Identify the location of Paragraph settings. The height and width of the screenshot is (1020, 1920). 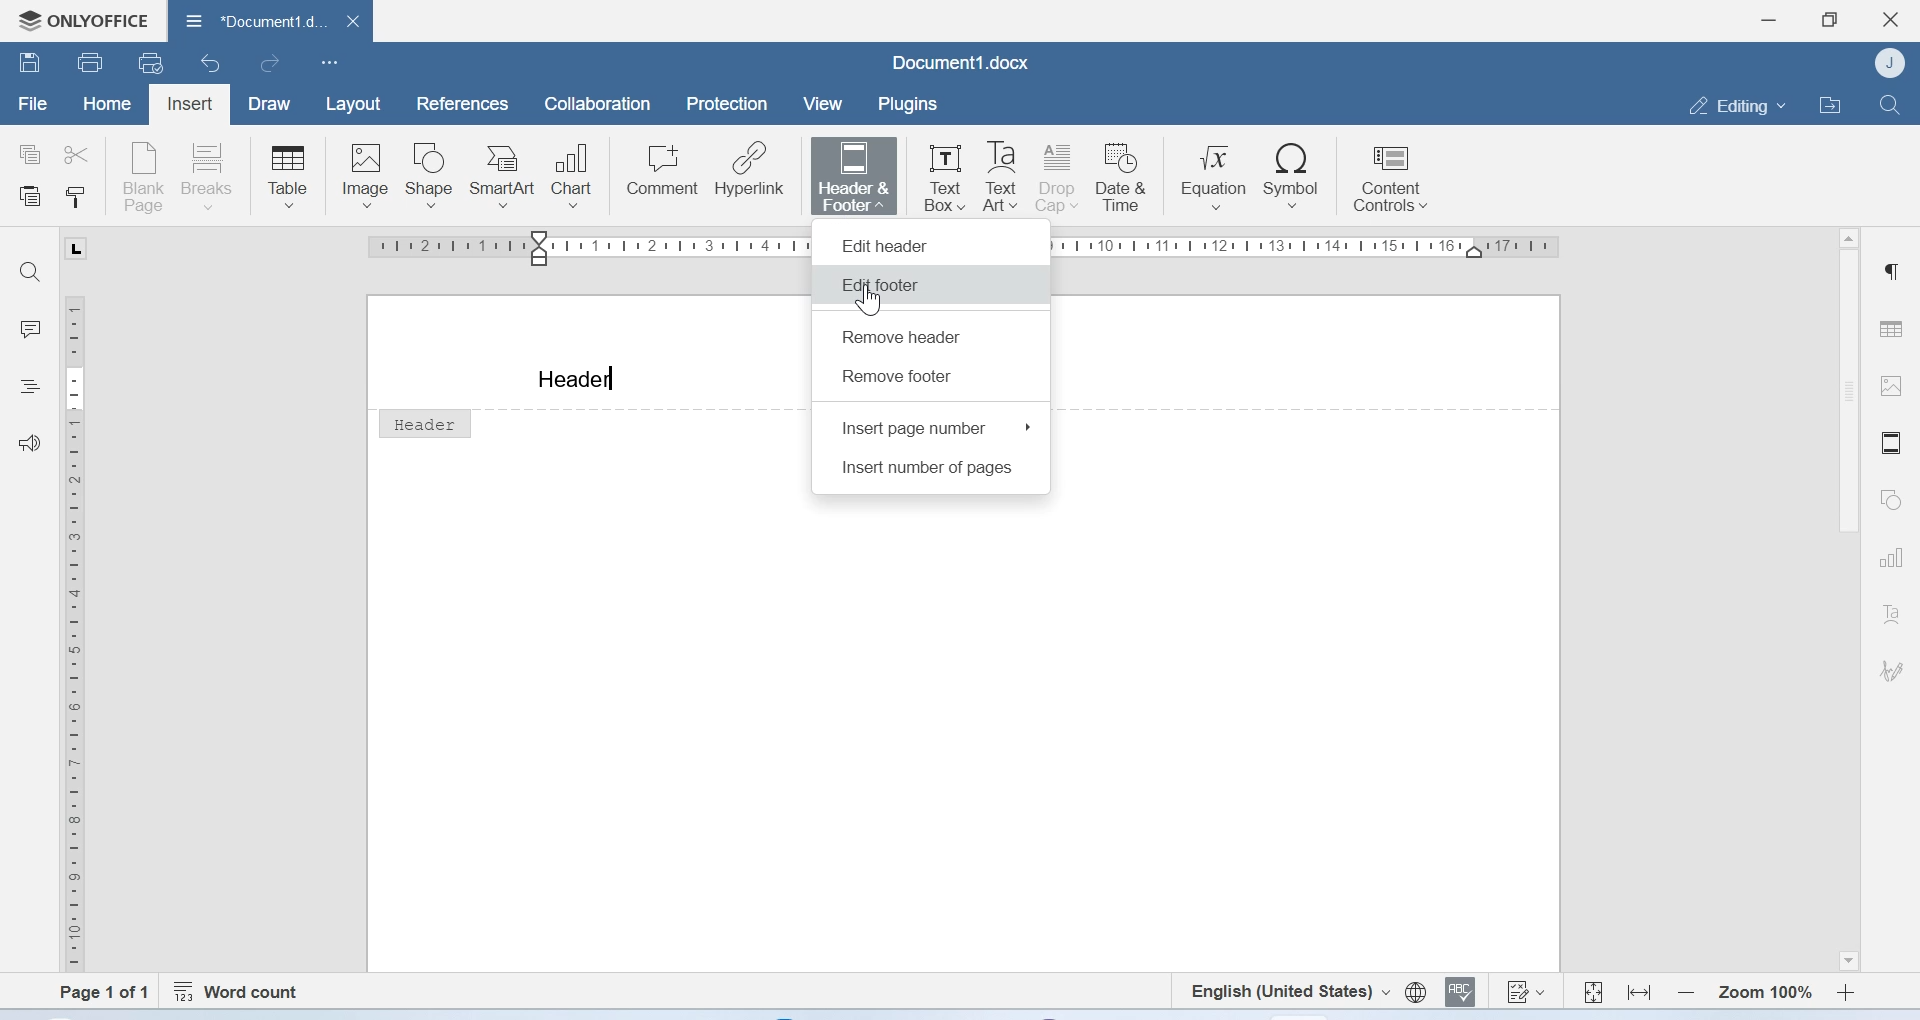
(1894, 272).